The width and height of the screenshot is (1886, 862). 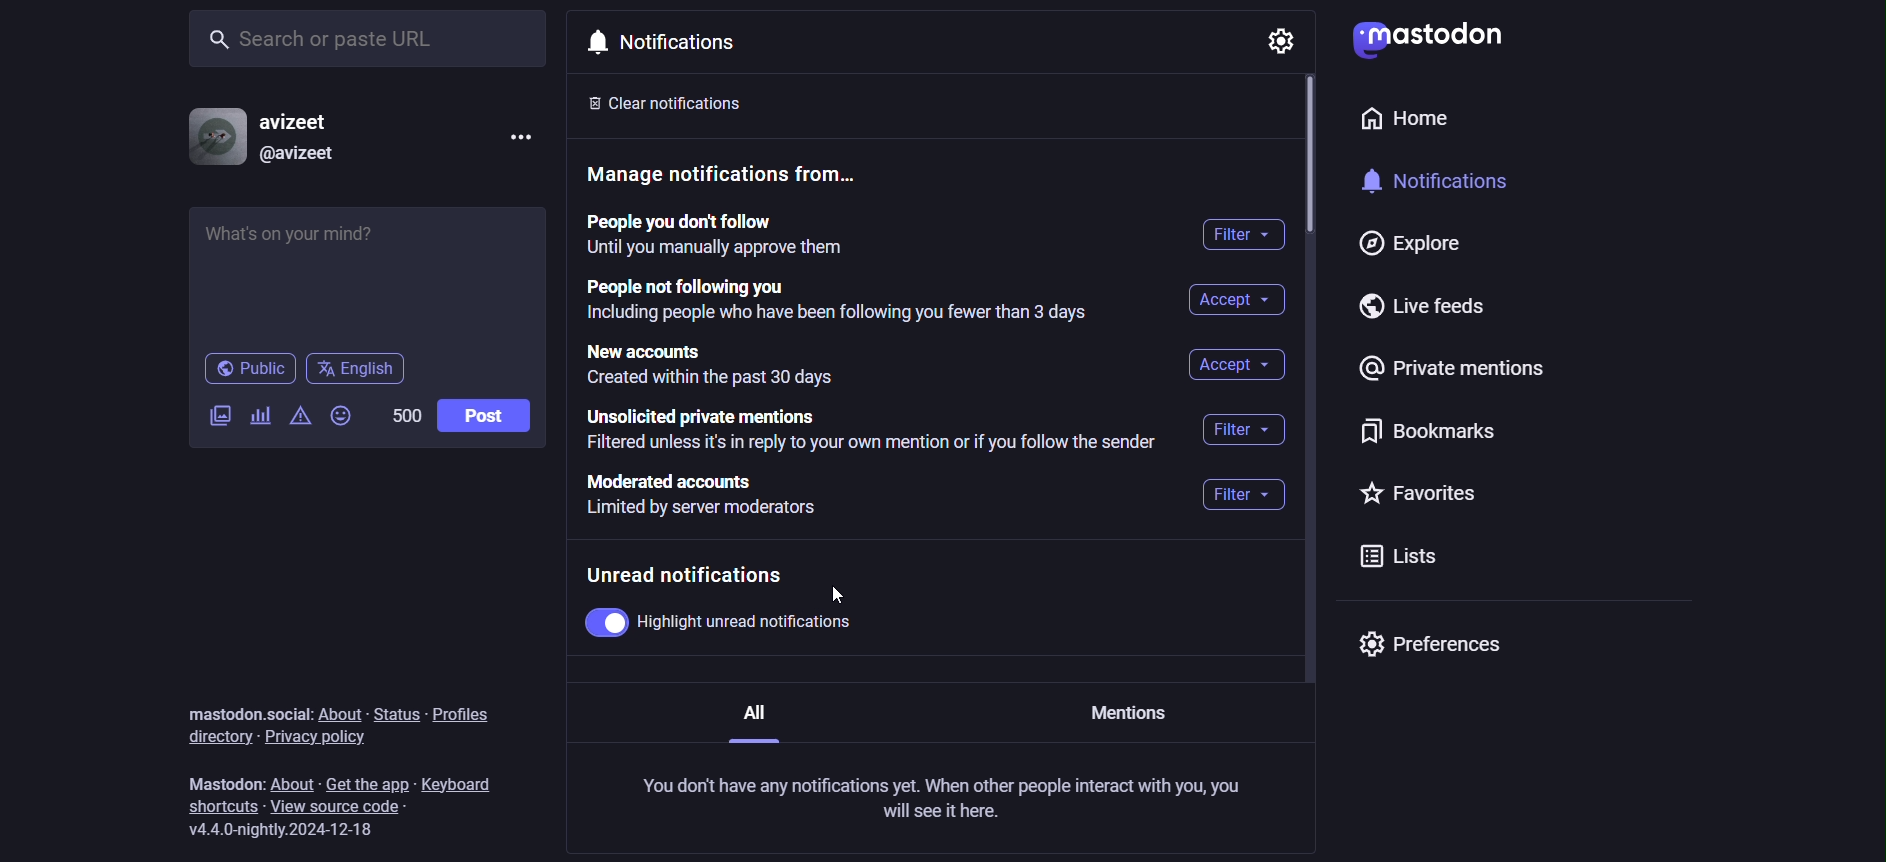 What do you see at coordinates (1310, 161) in the screenshot?
I see `vertical scroll bar` at bounding box center [1310, 161].